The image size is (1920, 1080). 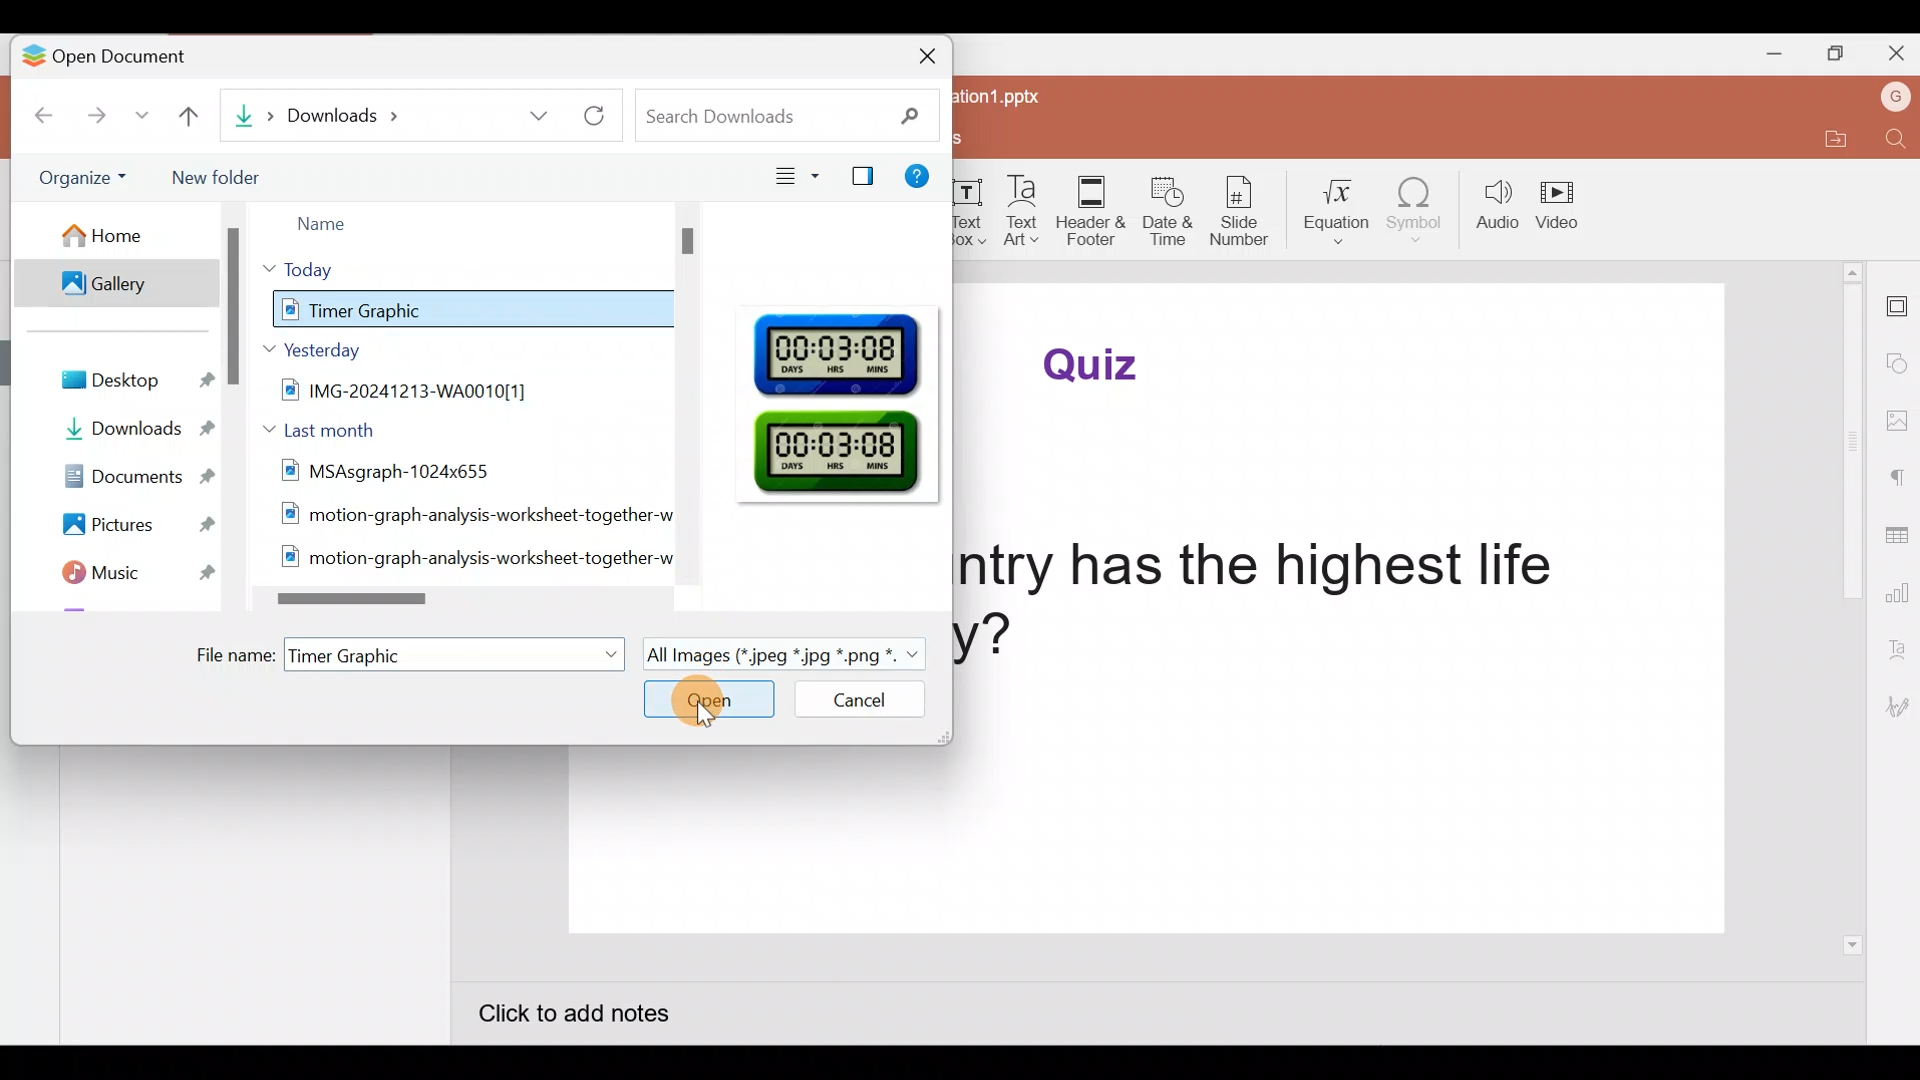 What do you see at coordinates (709, 707) in the screenshot?
I see `Open` at bounding box center [709, 707].